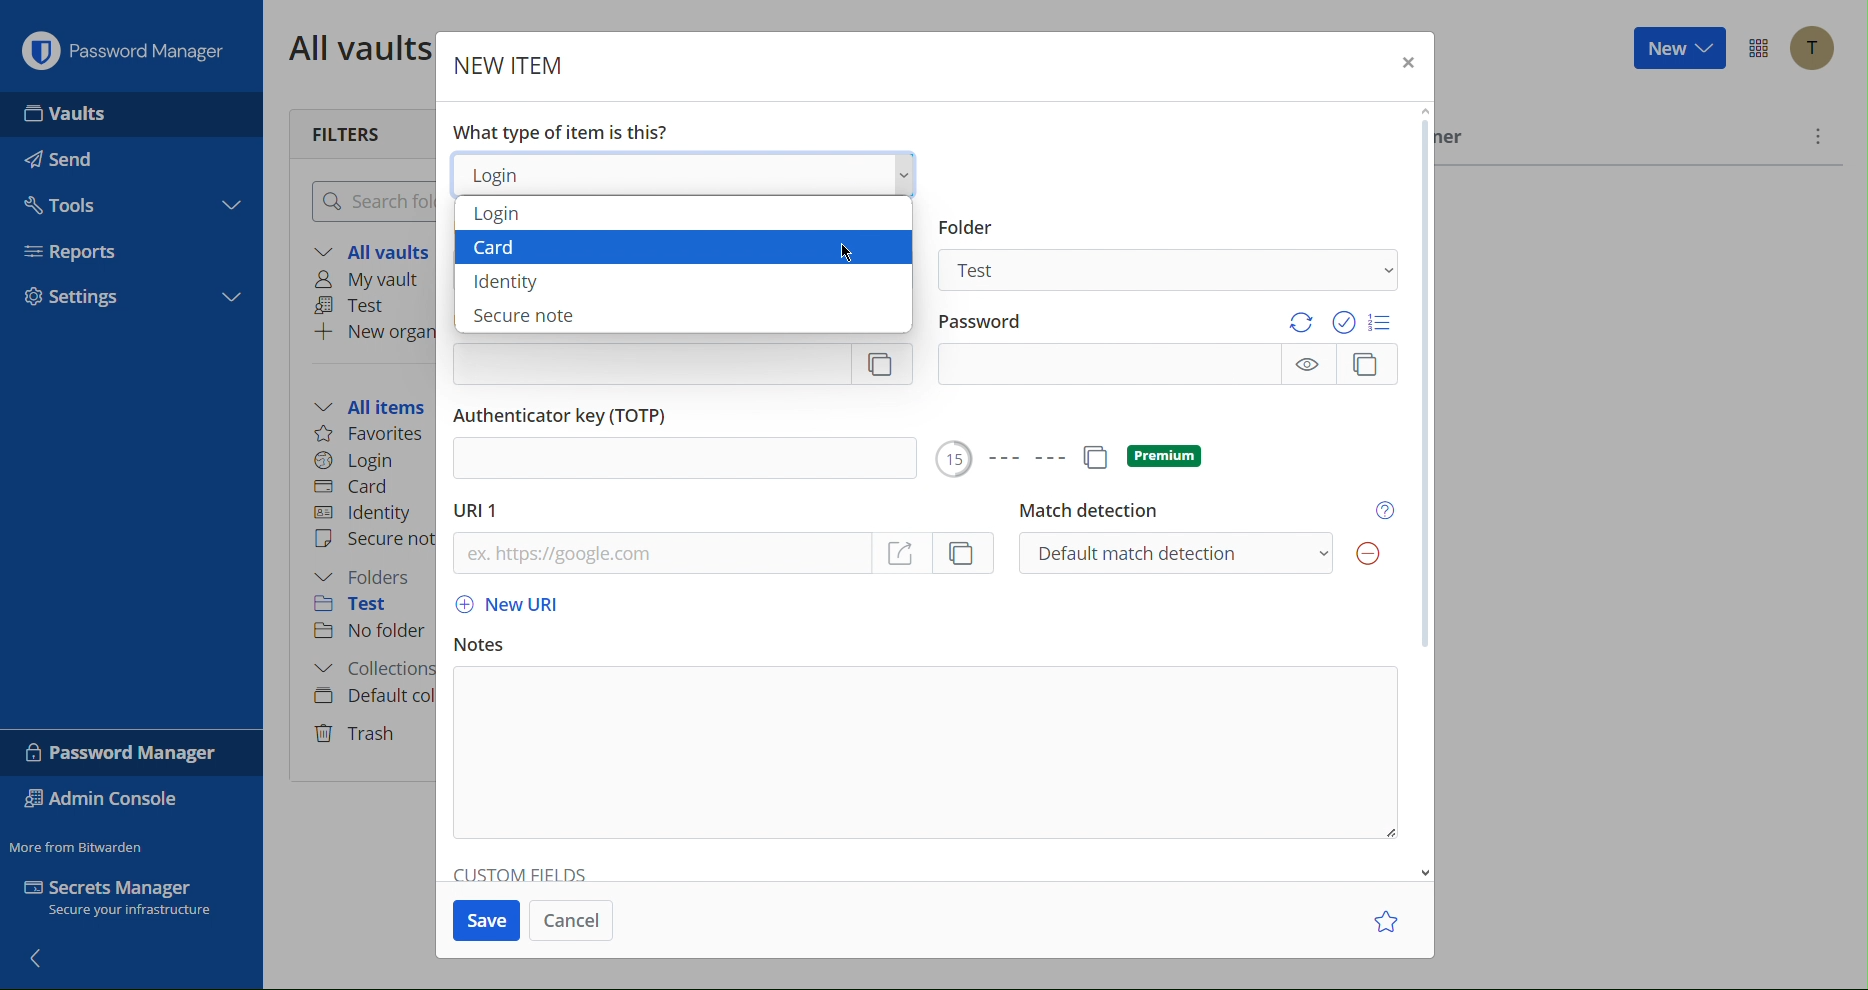 The image size is (1868, 990). What do you see at coordinates (374, 436) in the screenshot?
I see `Favorites` at bounding box center [374, 436].